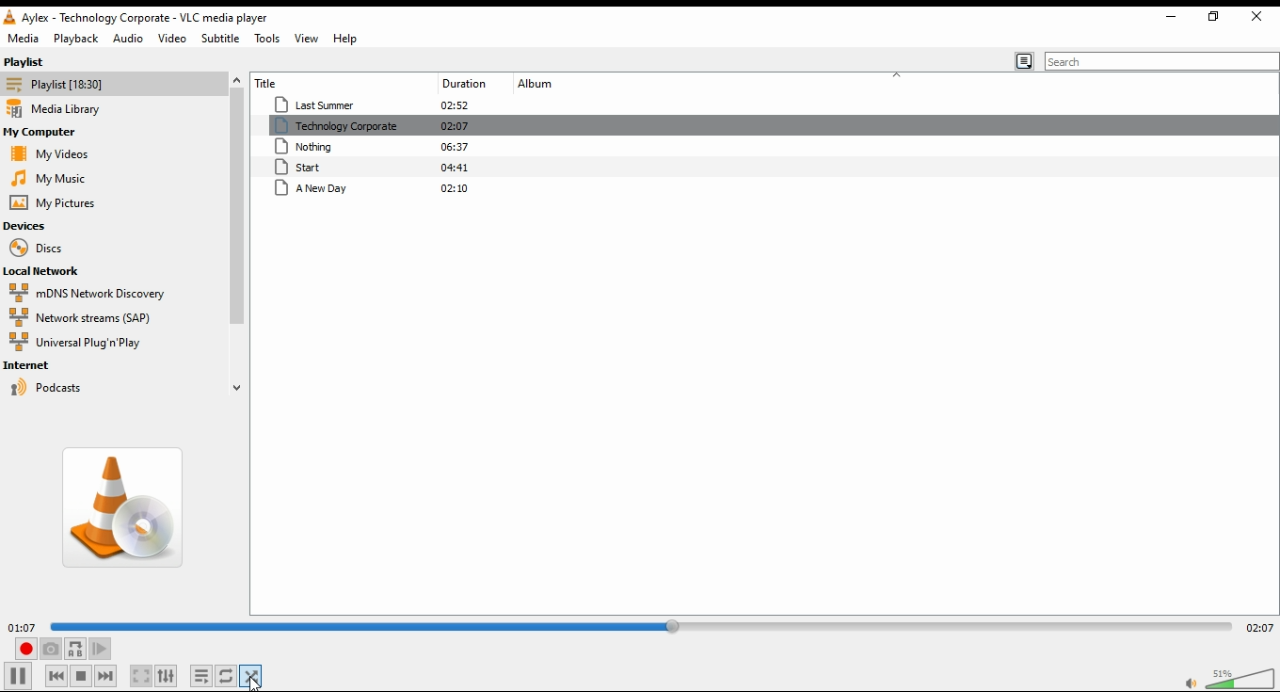 The image size is (1280, 692). Describe the element at coordinates (1019, 61) in the screenshot. I see `toggle playlistview` at that location.